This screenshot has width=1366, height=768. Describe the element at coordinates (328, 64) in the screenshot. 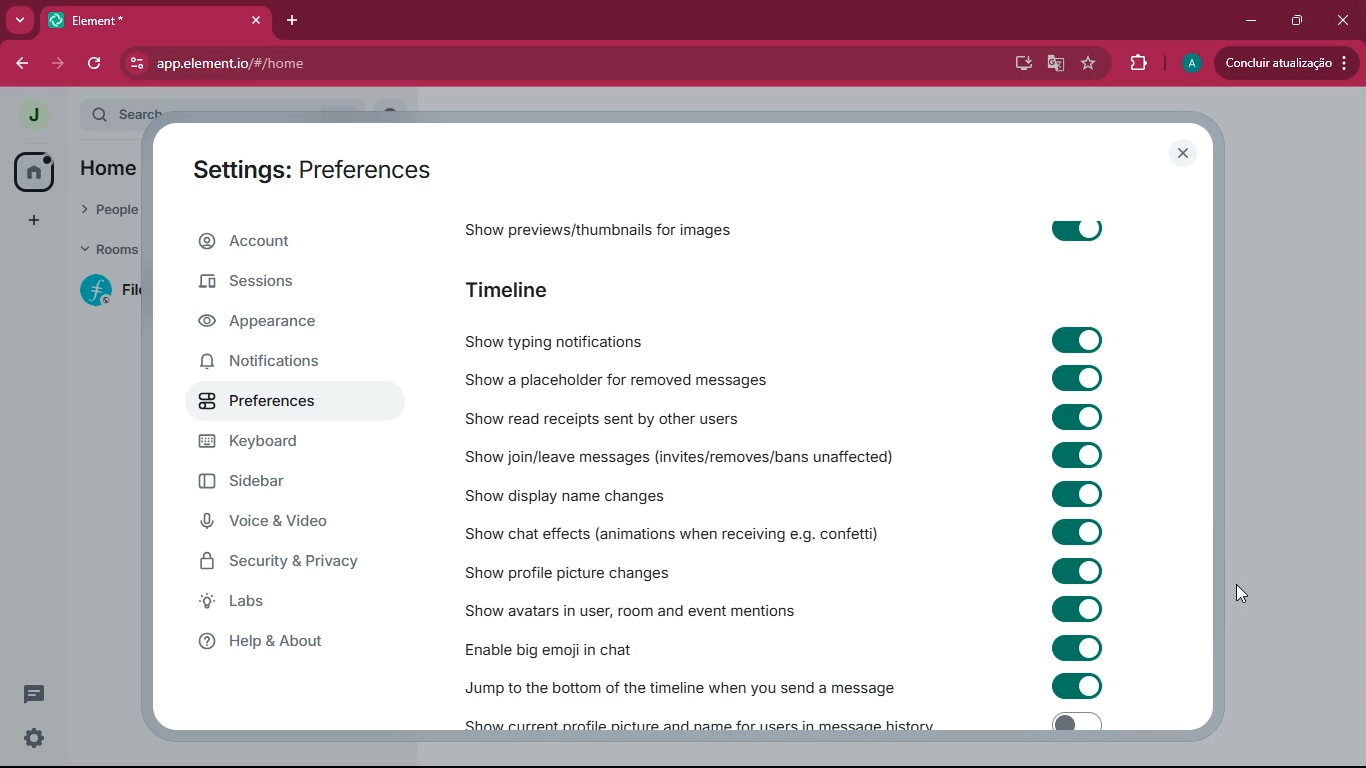

I see `app.element.io/#/home` at that location.